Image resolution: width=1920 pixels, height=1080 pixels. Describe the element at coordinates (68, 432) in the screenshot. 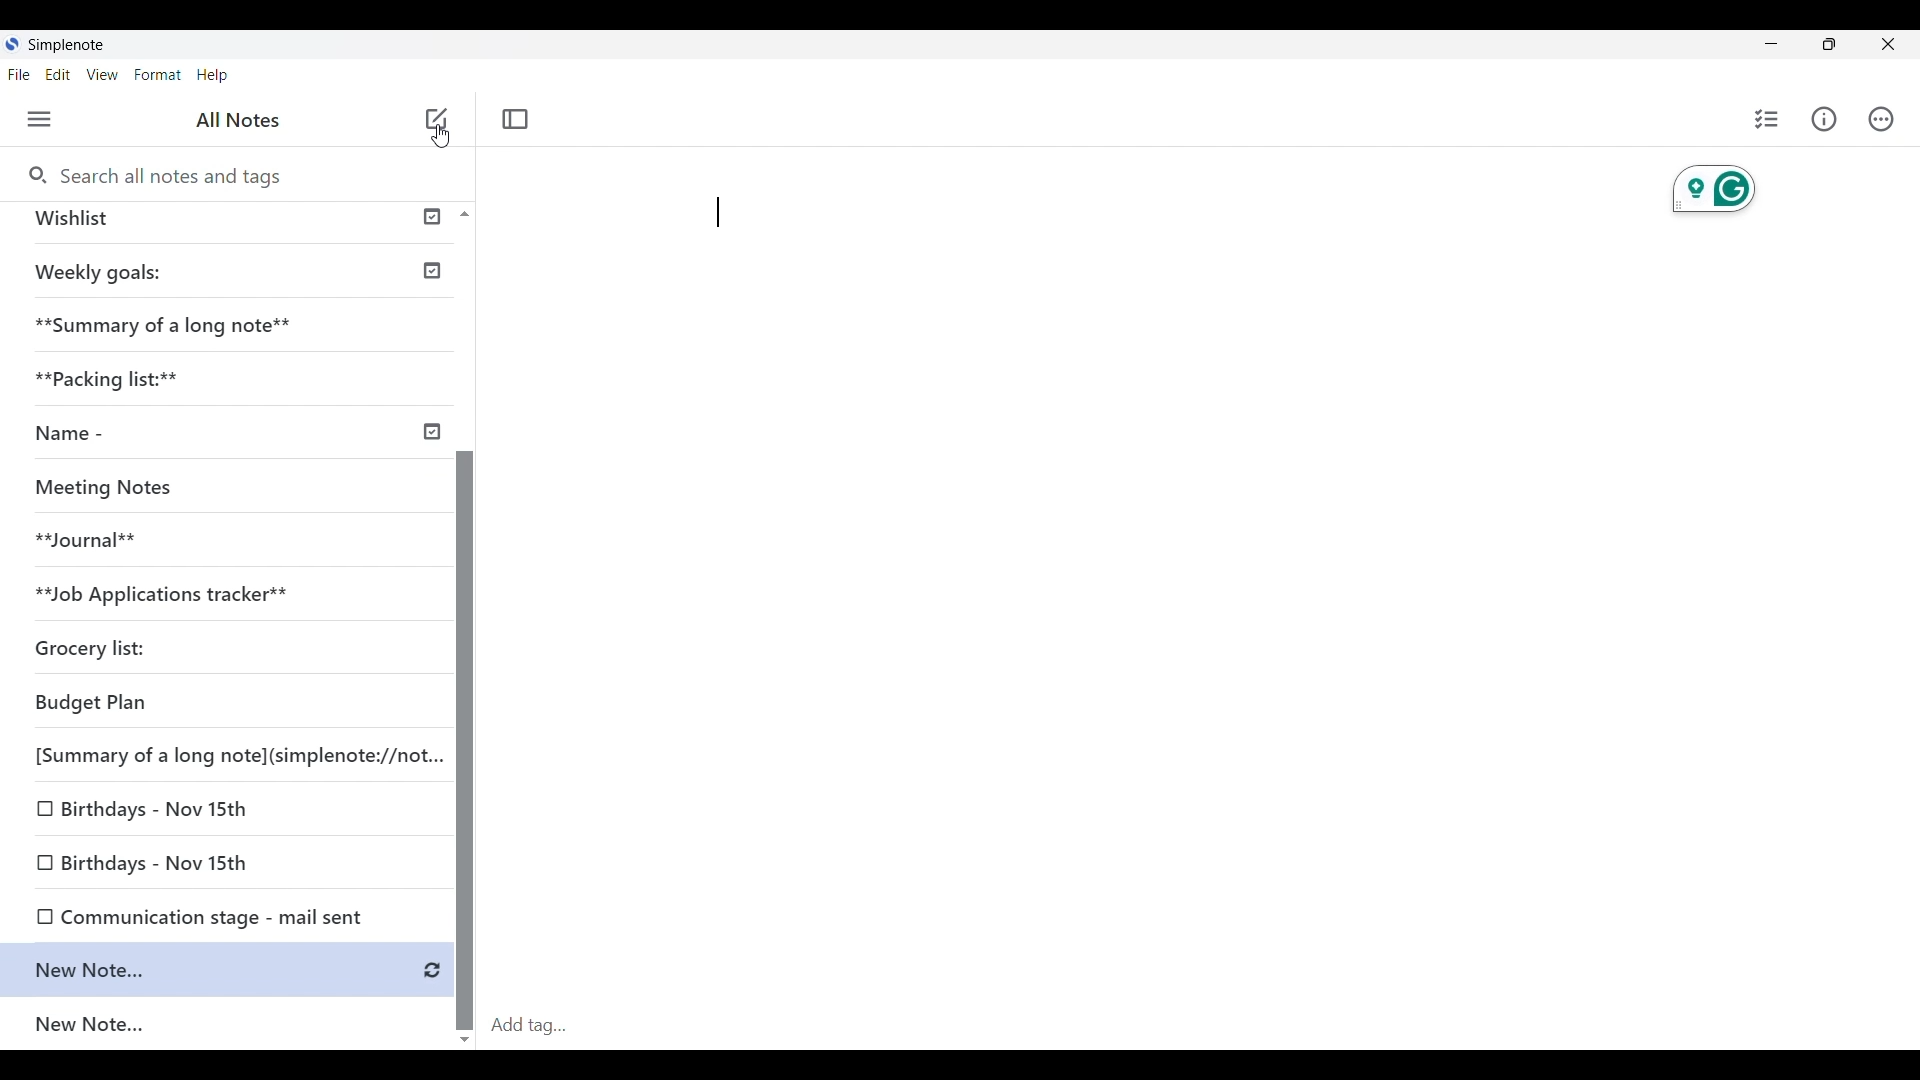

I see `Name -` at that location.